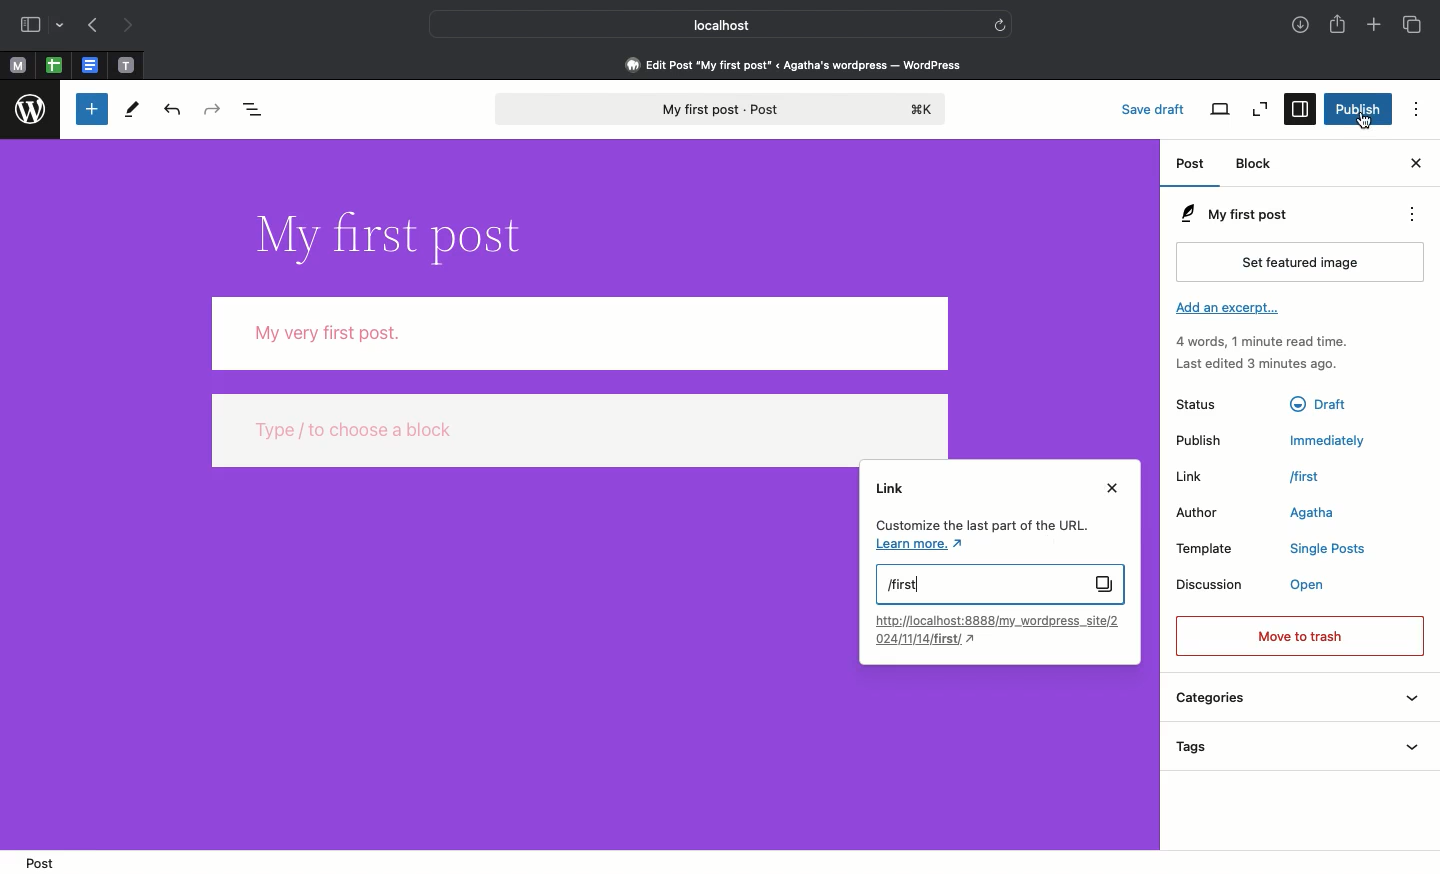 The image size is (1440, 874). Describe the element at coordinates (29, 110) in the screenshot. I see `Wordpress` at that location.